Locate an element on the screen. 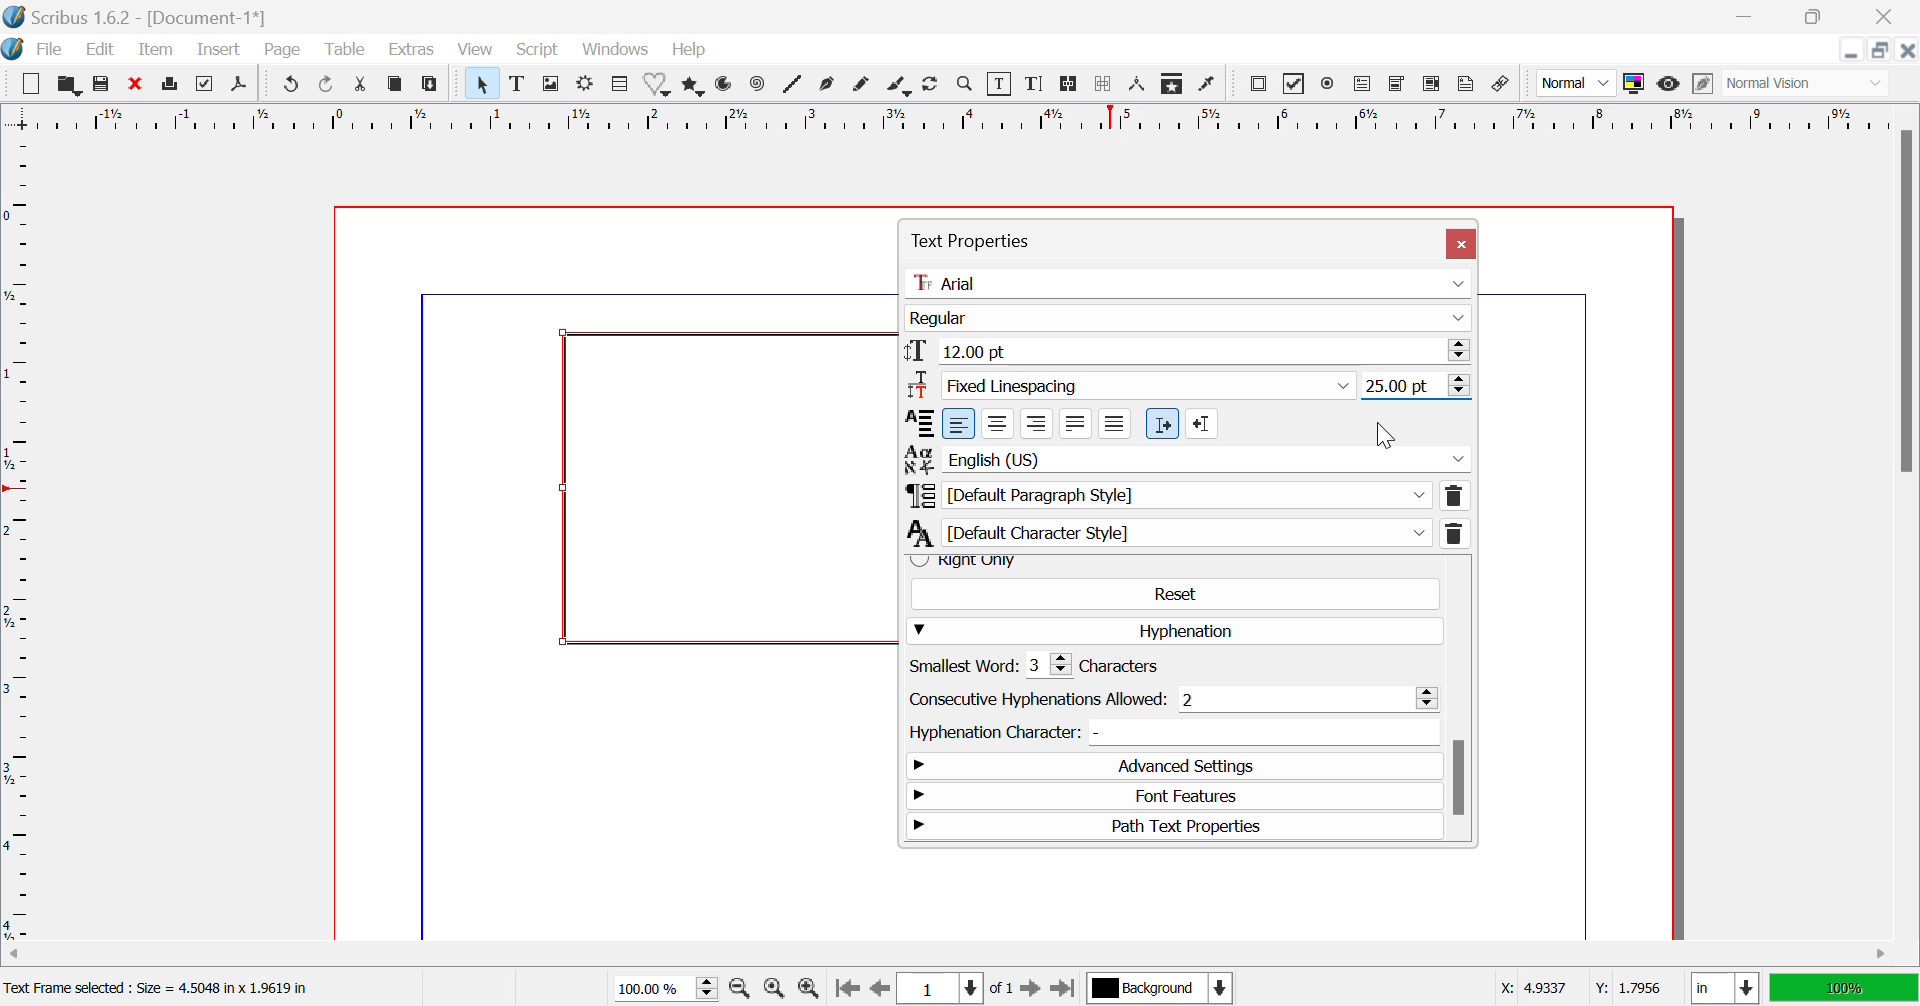 Image resolution: width=1920 pixels, height=1006 pixels. Redo is located at coordinates (326, 86).